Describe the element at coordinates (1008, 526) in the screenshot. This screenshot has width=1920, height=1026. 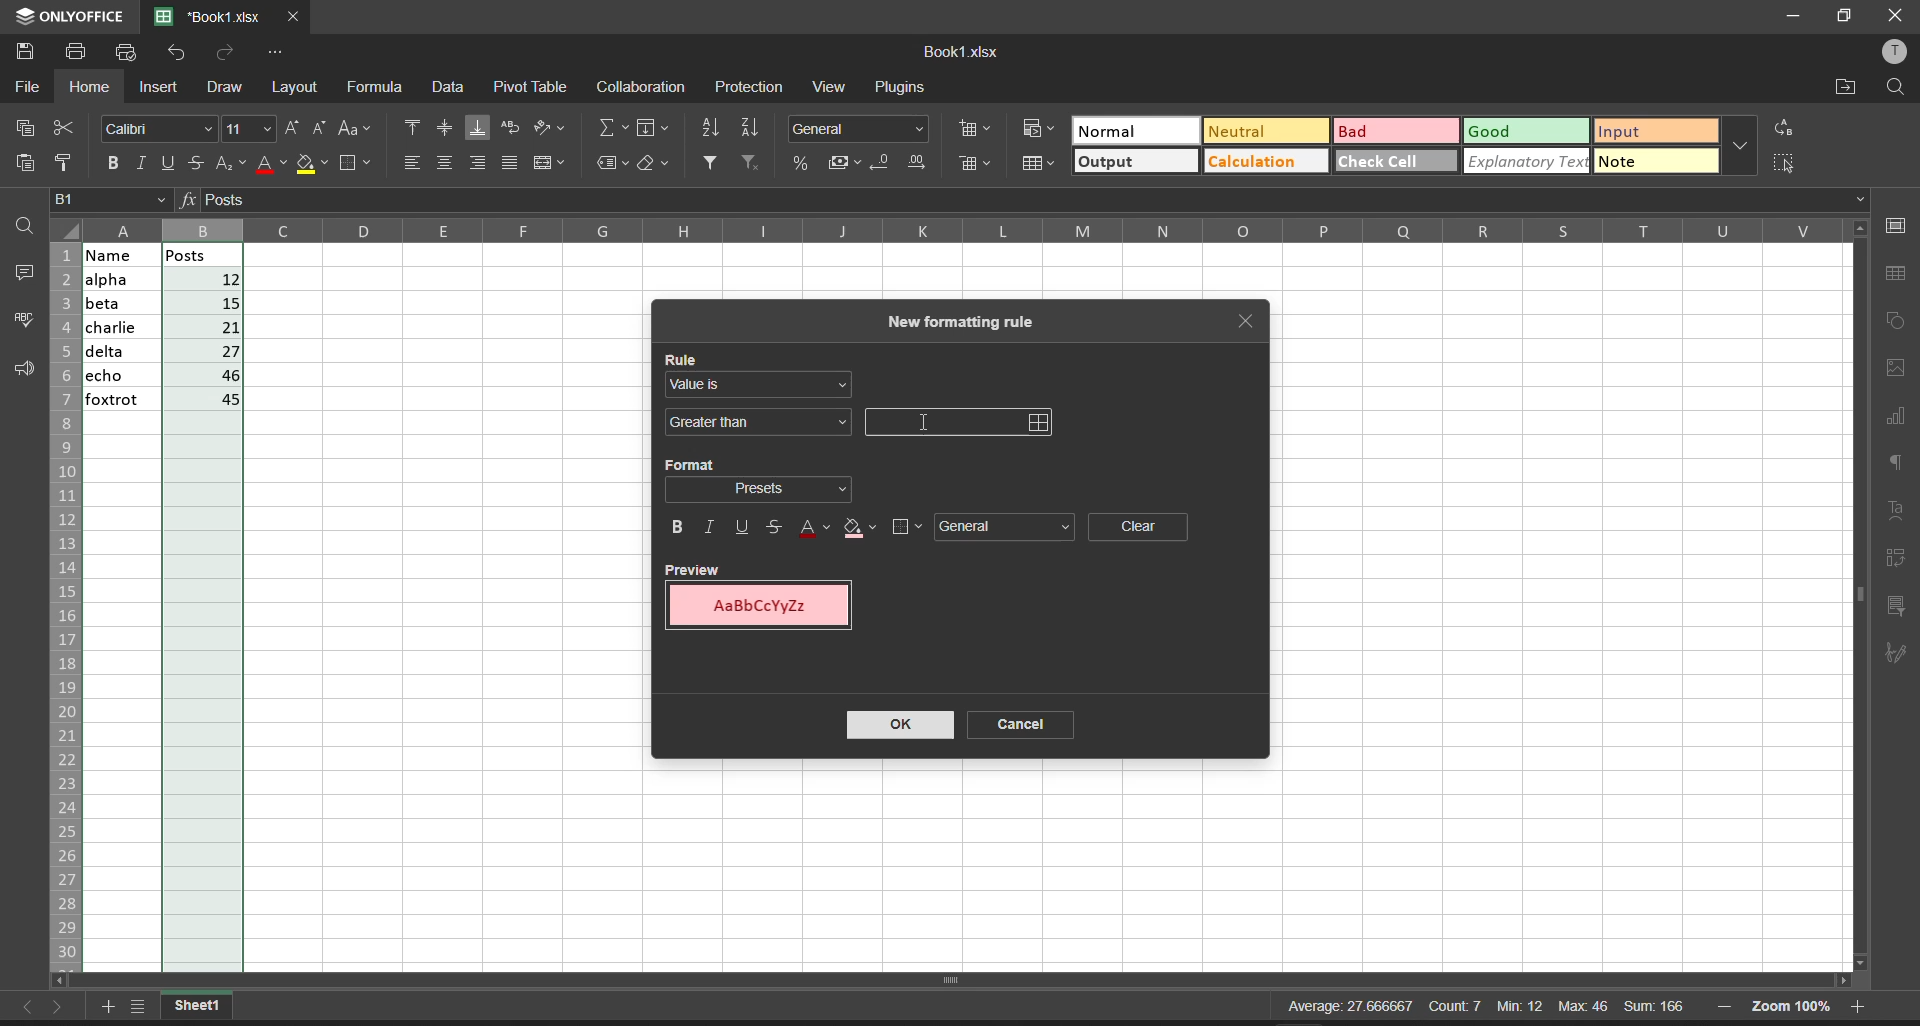
I see `general` at that location.